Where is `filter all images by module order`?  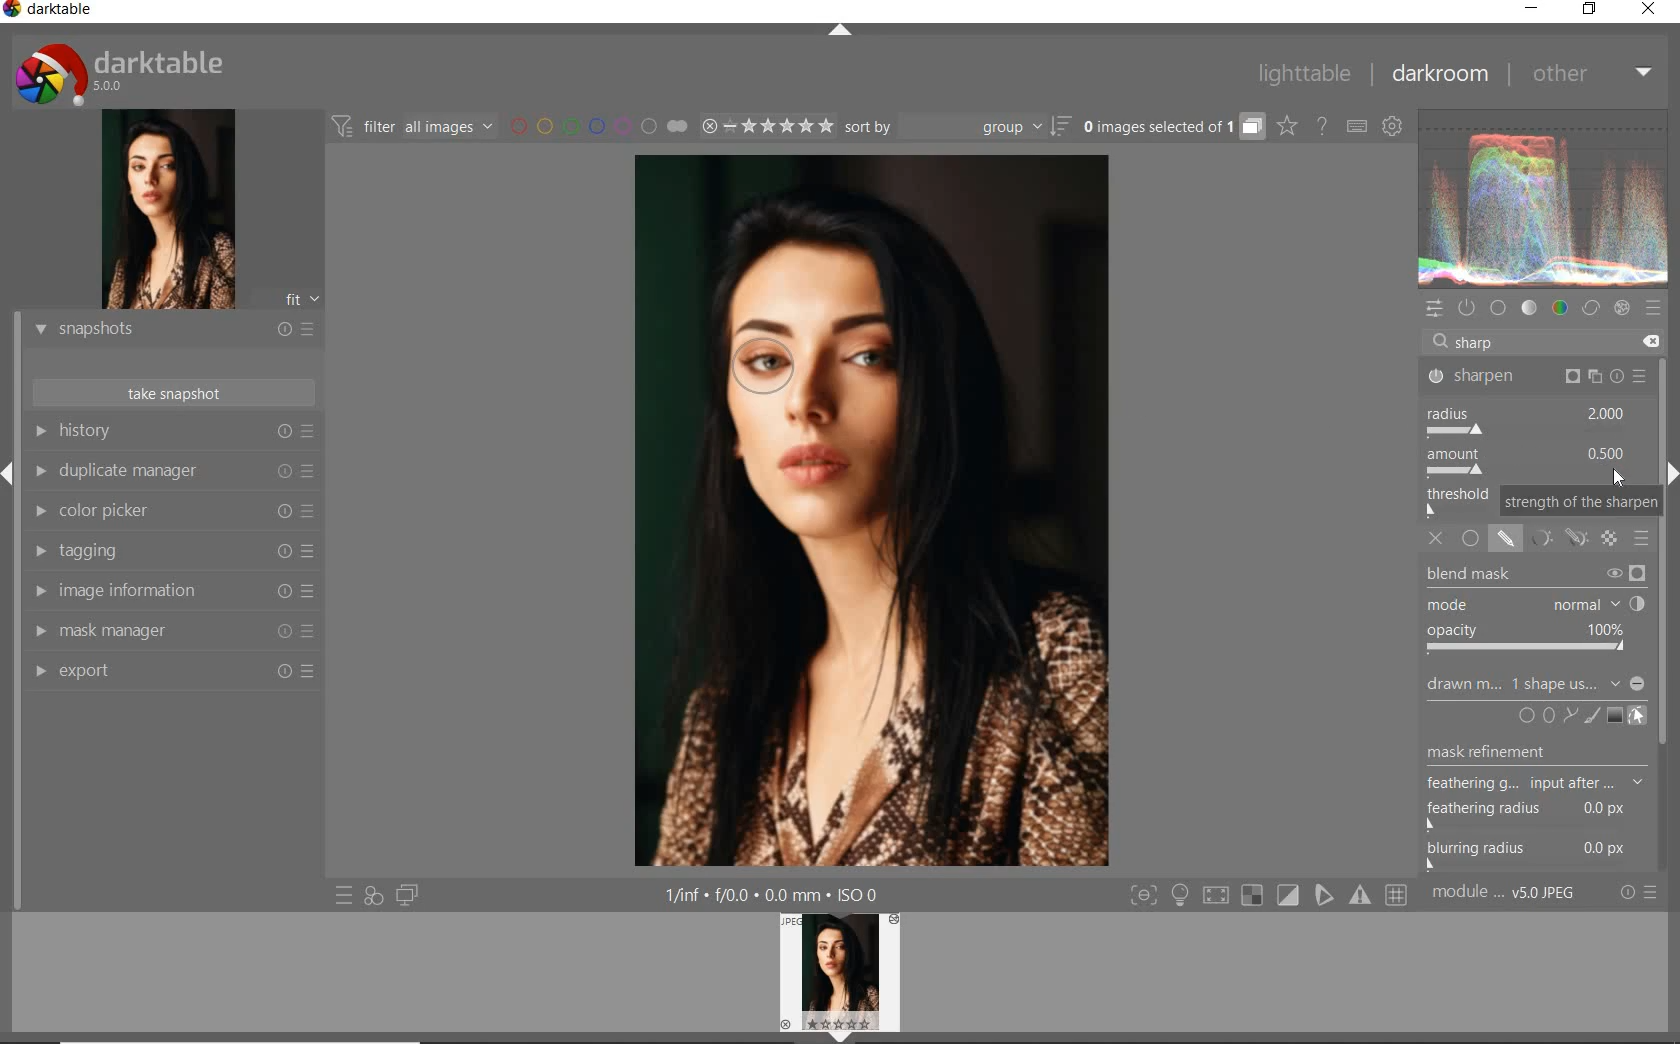
filter all images by module order is located at coordinates (414, 129).